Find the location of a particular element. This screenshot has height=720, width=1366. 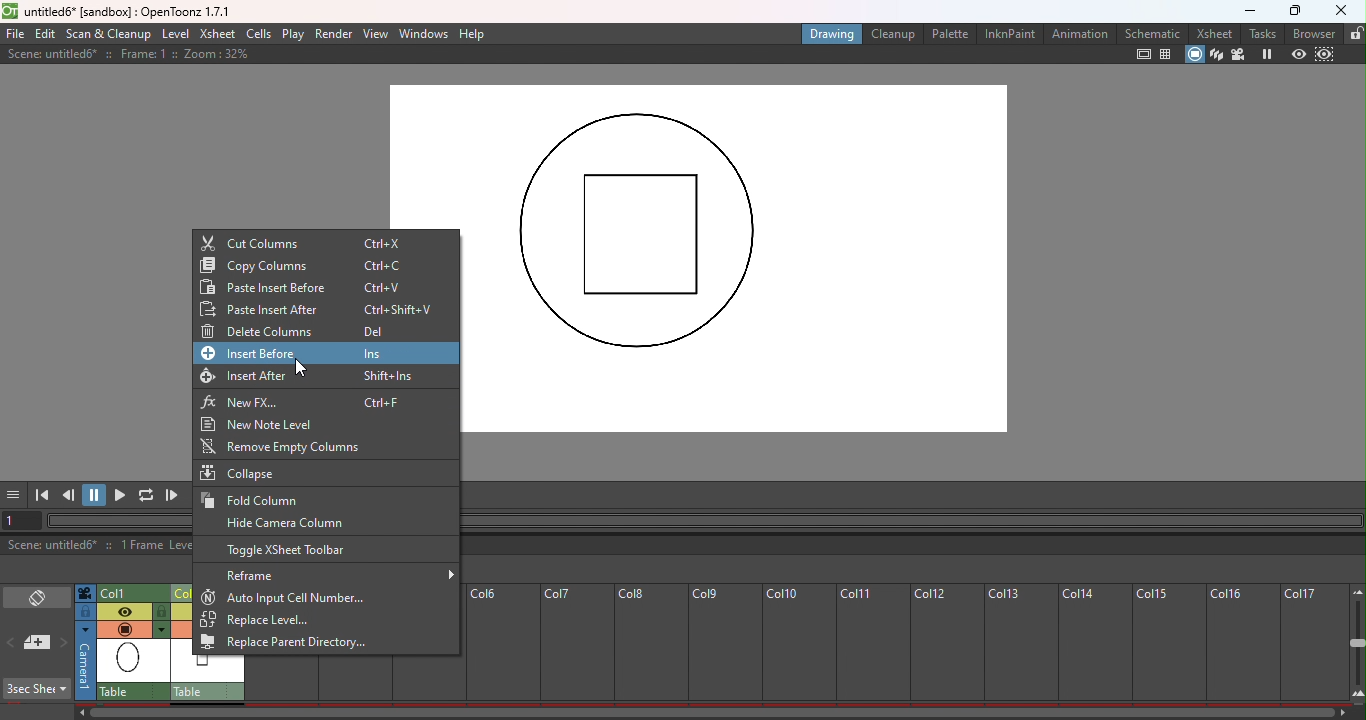

Delete columns is located at coordinates (296, 331).